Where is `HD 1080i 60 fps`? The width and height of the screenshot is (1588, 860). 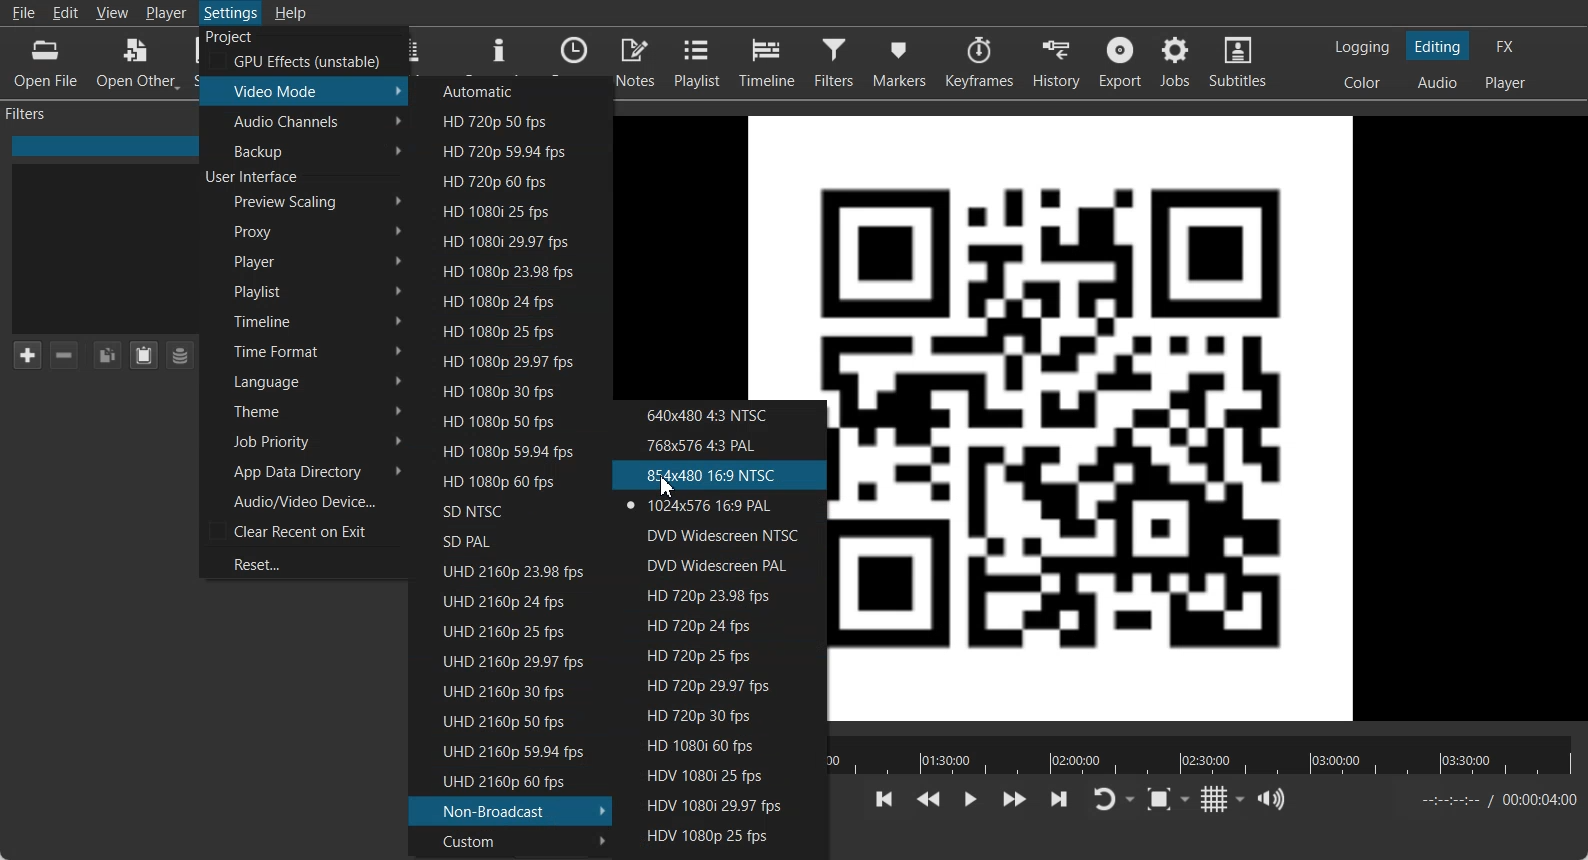
HD 1080i 60 fps is located at coordinates (722, 747).